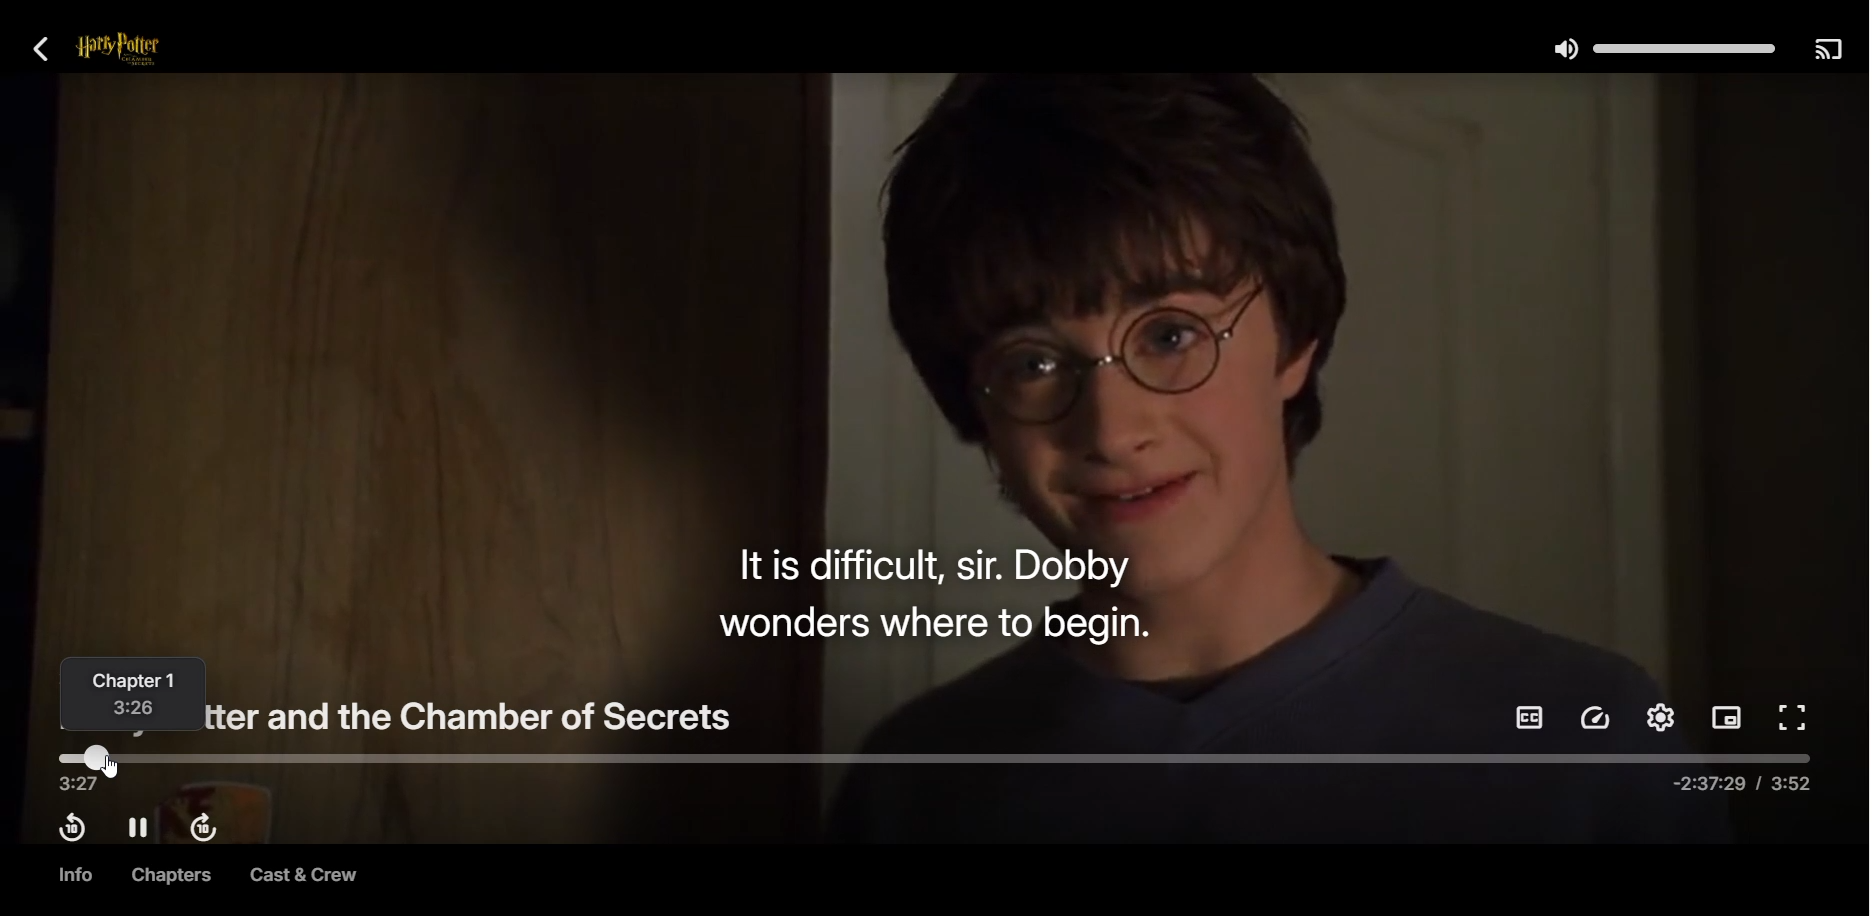 The image size is (1872, 916). What do you see at coordinates (73, 875) in the screenshot?
I see `Info` at bounding box center [73, 875].